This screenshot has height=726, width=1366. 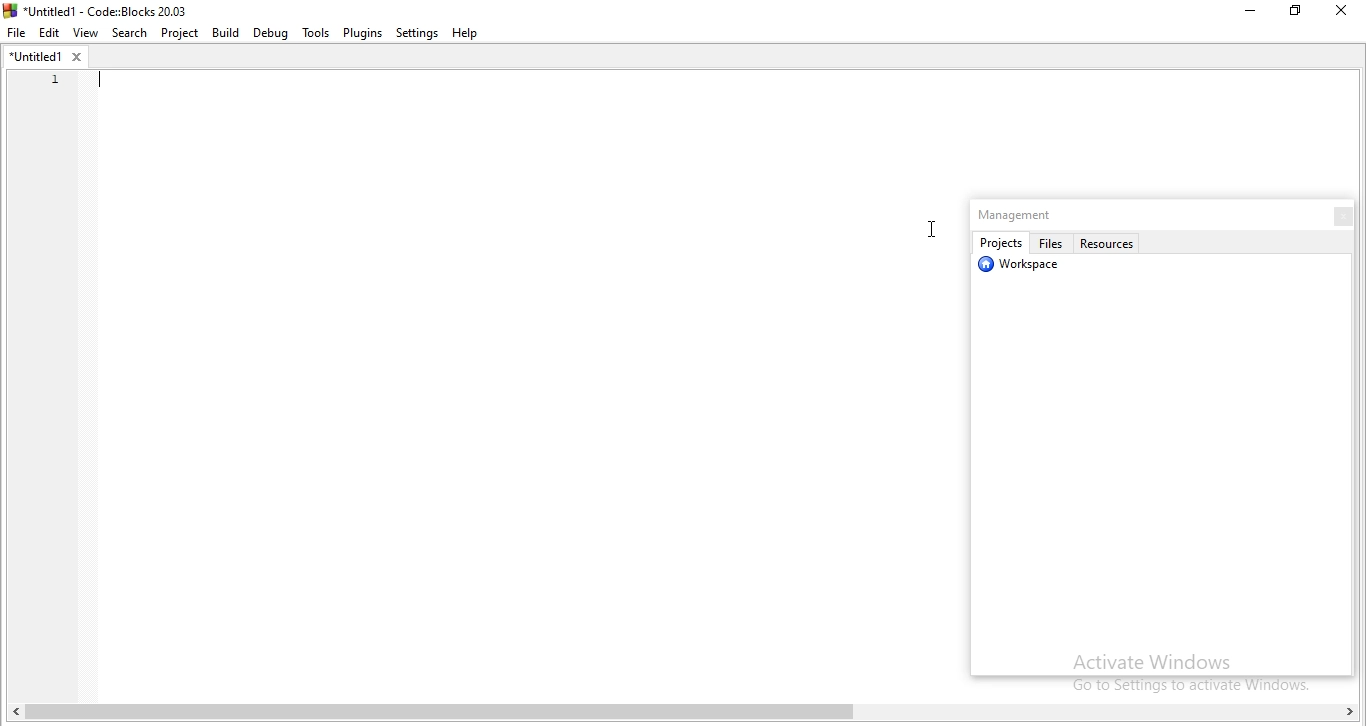 What do you see at coordinates (1111, 242) in the screenshot?
I see `resources` at bounding box center [1111, 242].